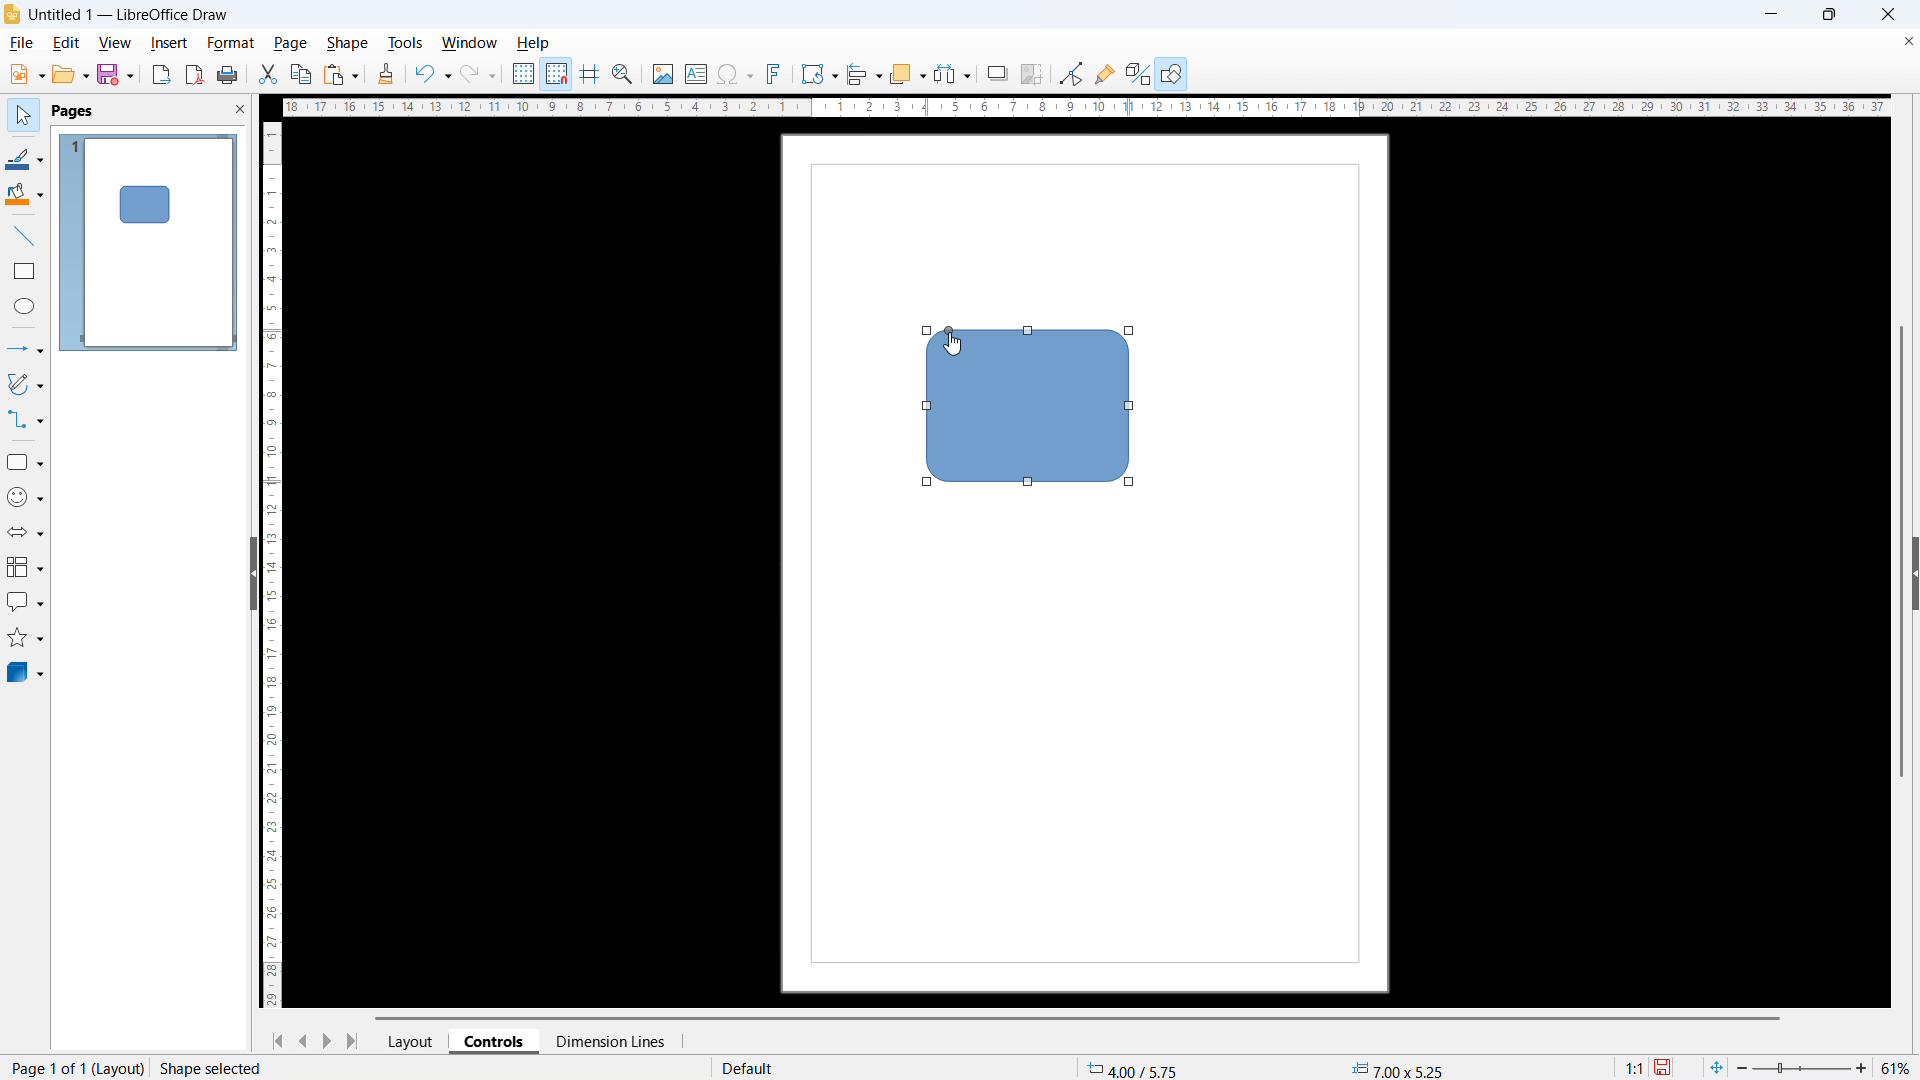 This screenshot has width=1920, height=1080. I want to click on Zoom slider , so click(1802, 1068).